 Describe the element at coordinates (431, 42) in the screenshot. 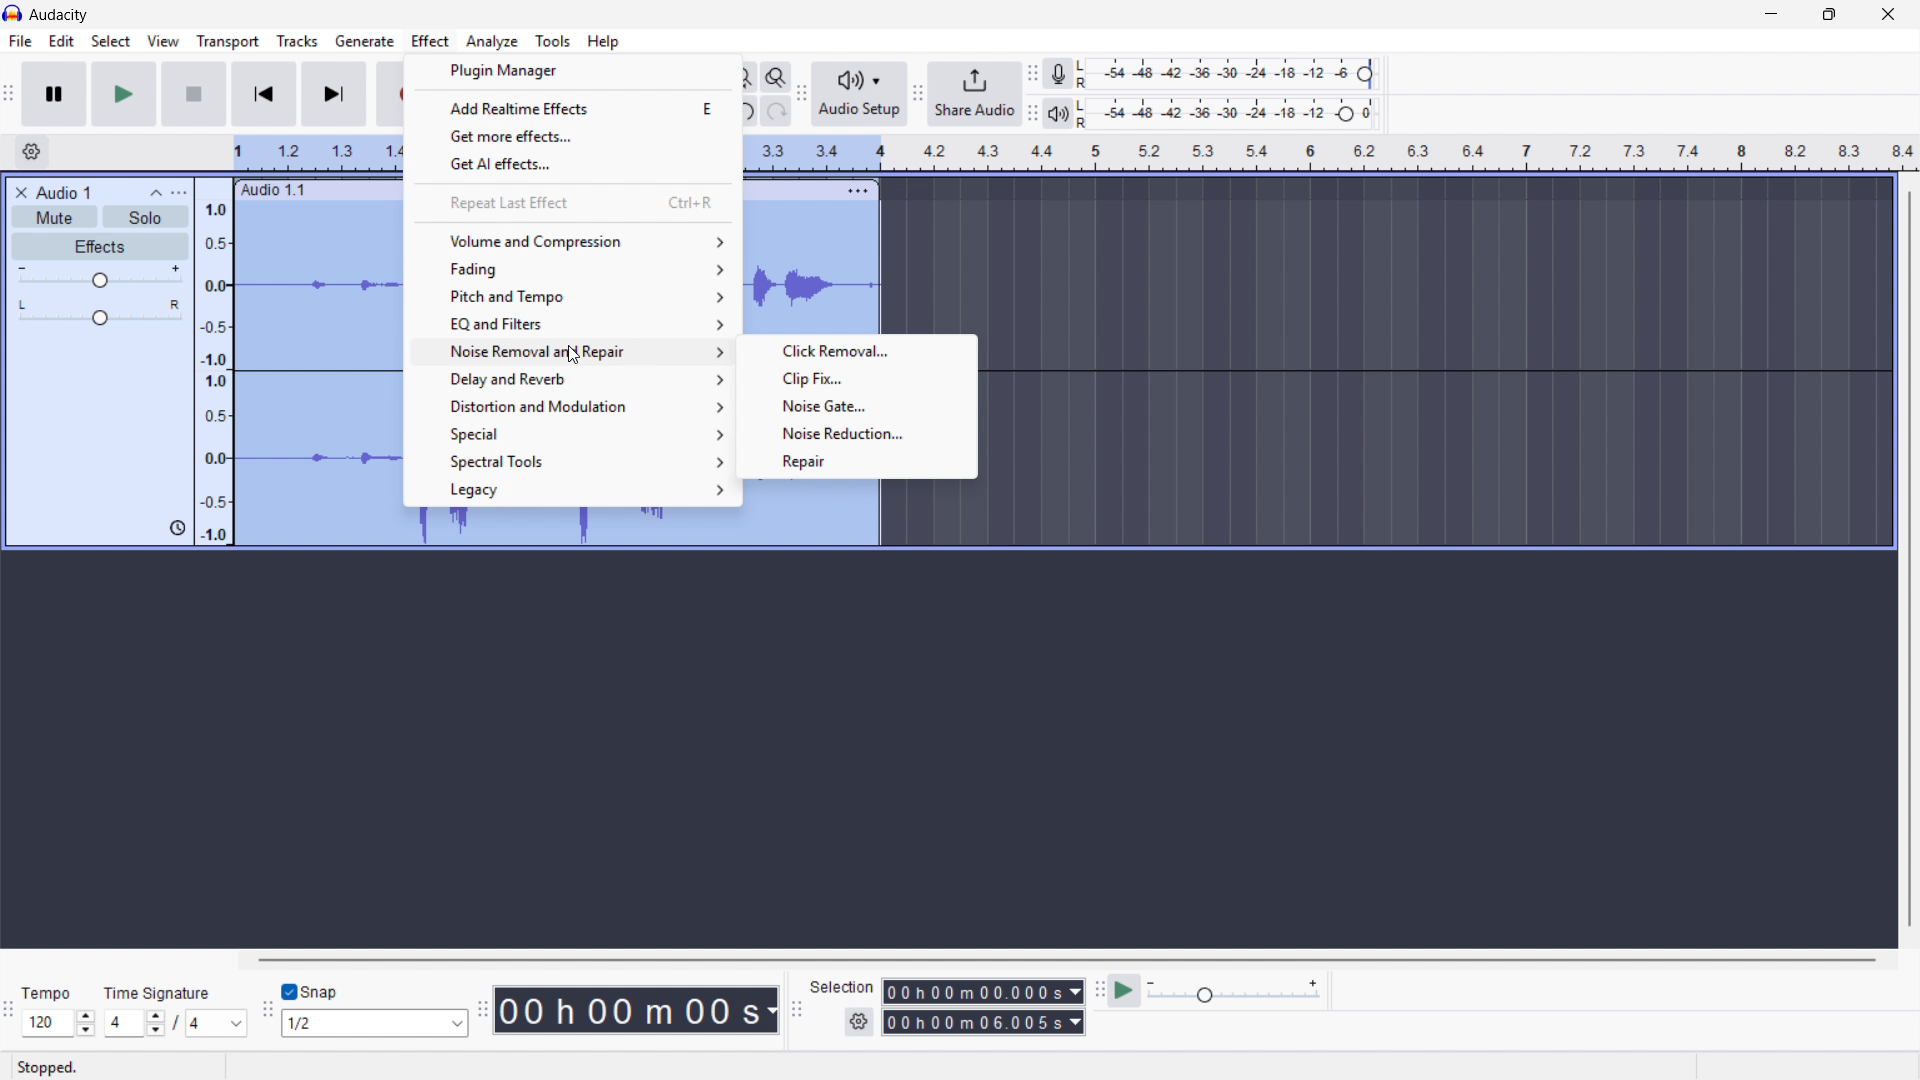

I see `Effect` at that location.